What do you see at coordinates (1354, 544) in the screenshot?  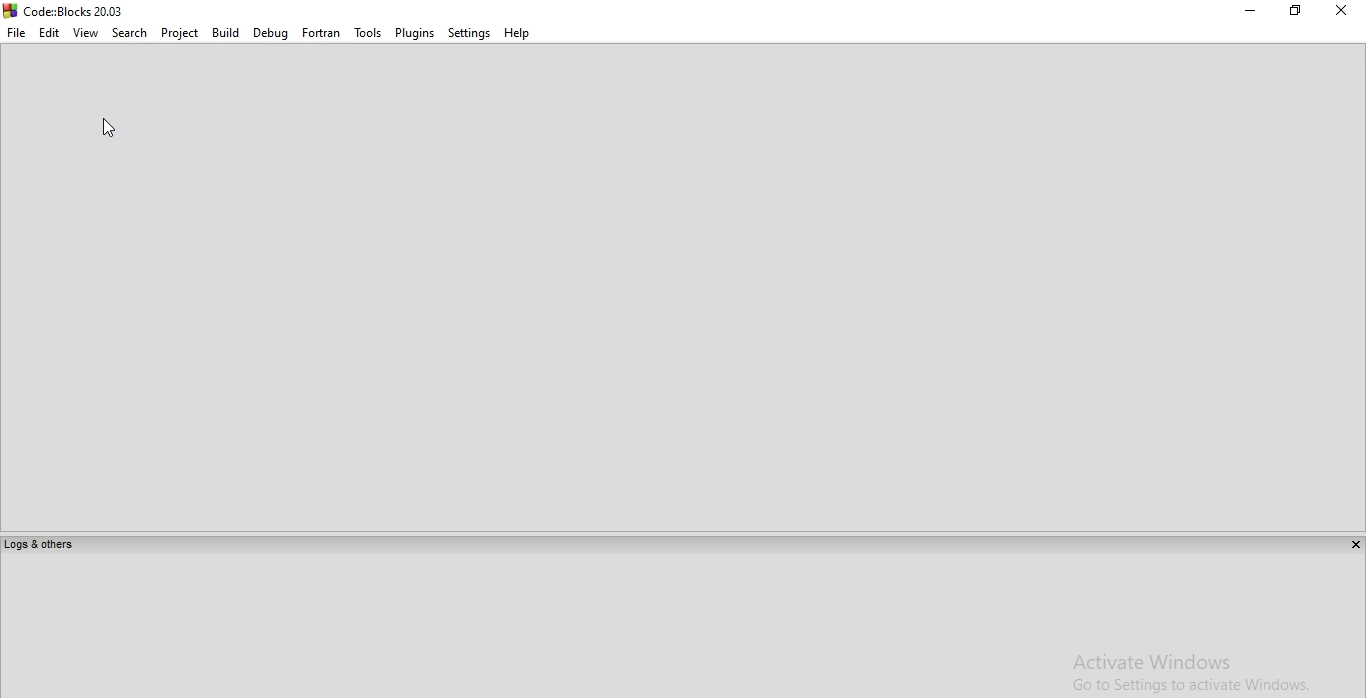 I see `Close` at bounding box center [1354, 544].